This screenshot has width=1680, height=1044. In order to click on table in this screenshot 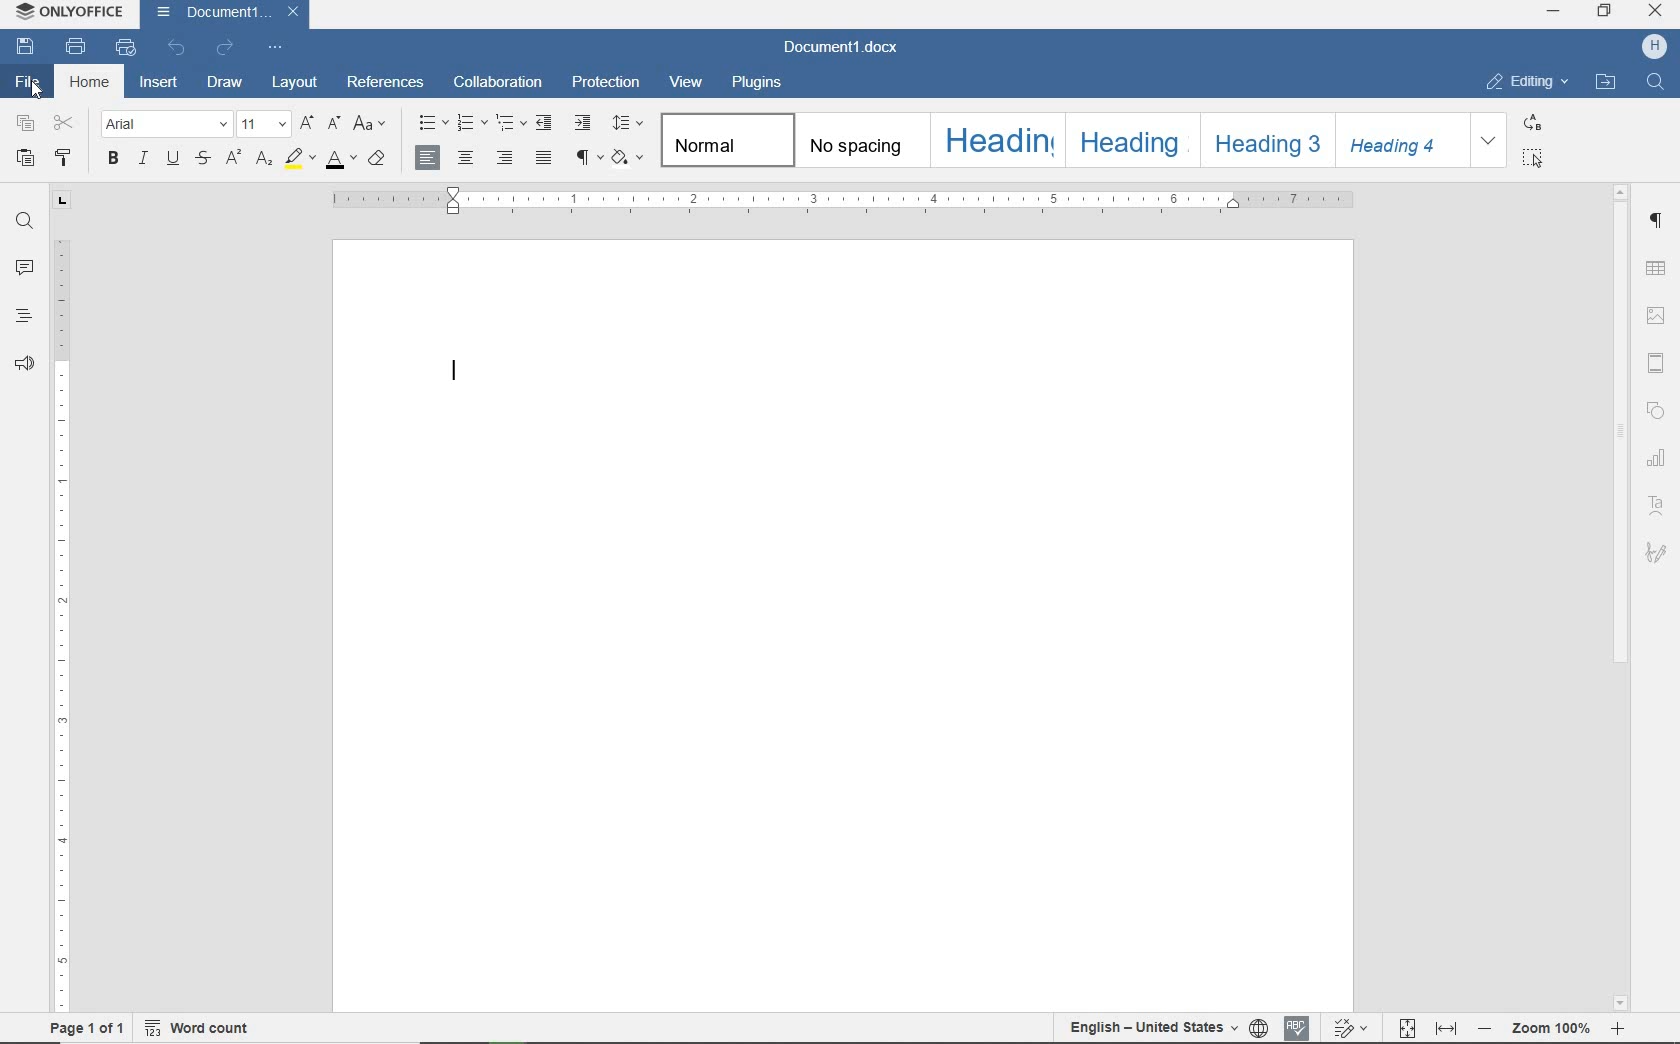, I will do `click(1655, 269)`.